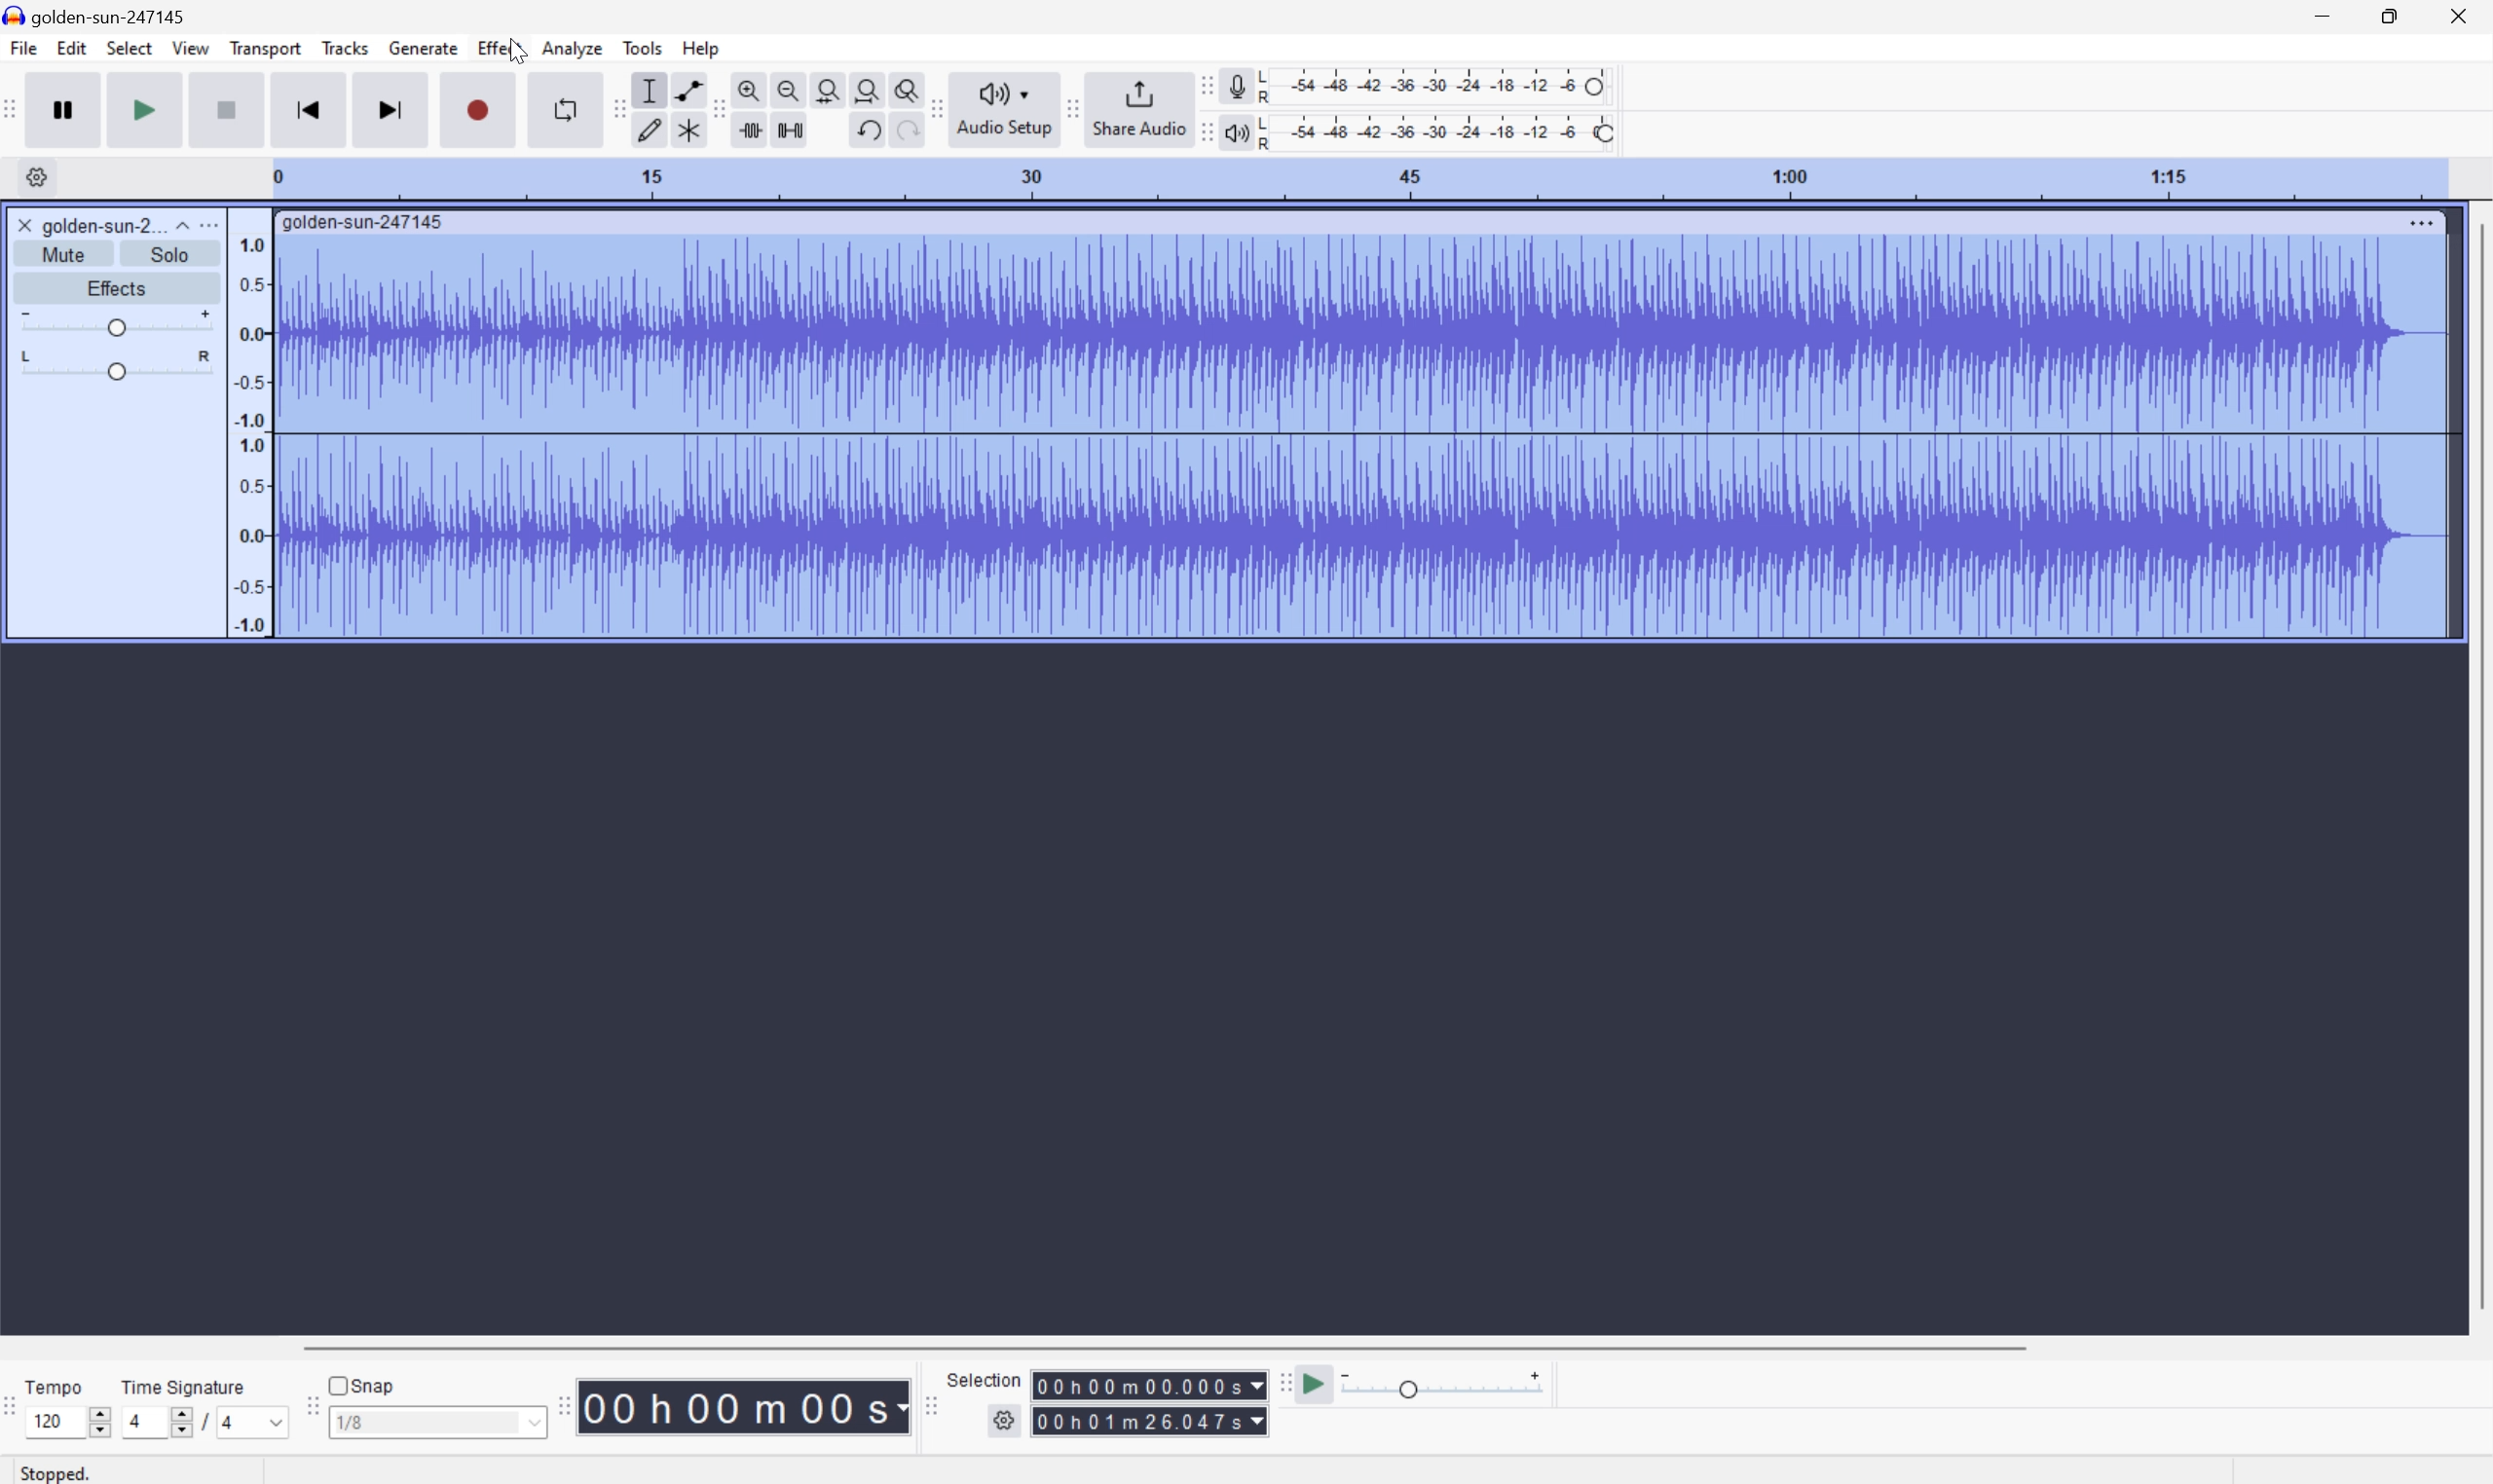  What do you see at coordinates (2420, 222) in the screenshot?
I see `More` at bounding box center [2420, 222].